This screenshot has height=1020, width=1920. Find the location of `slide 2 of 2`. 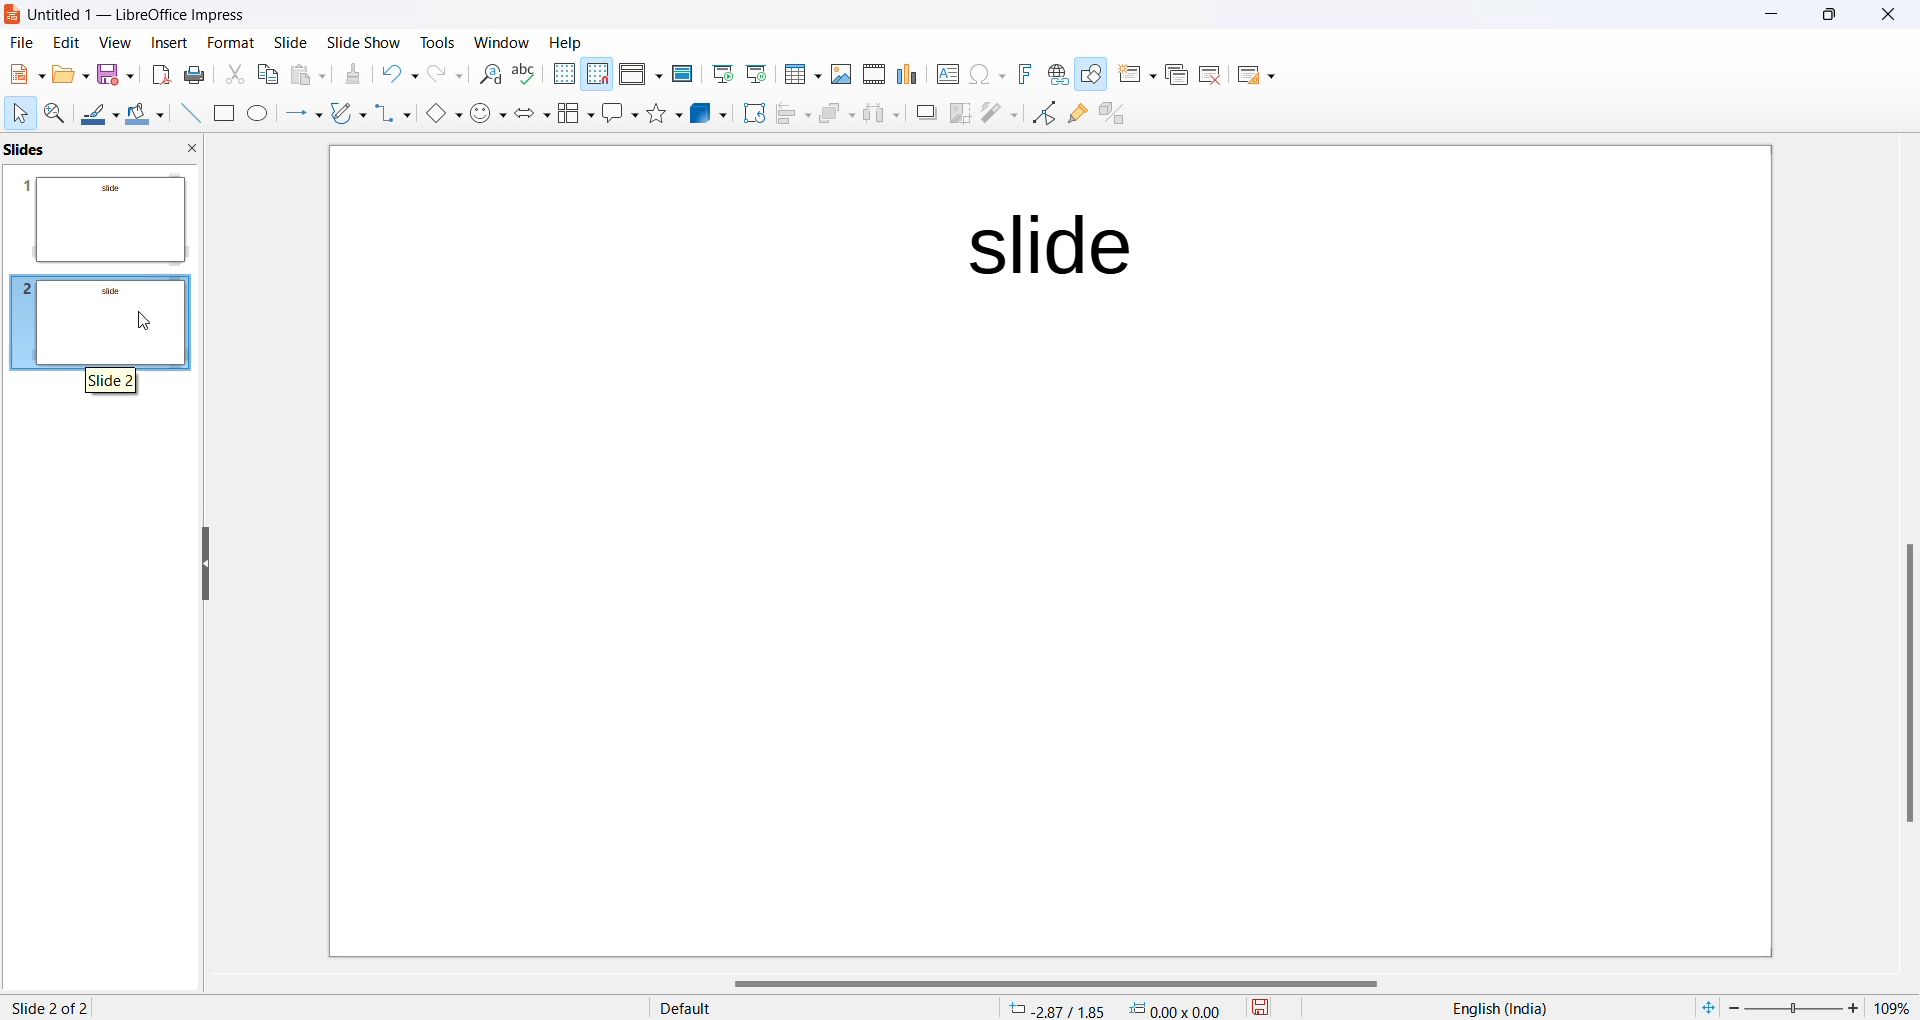

slide 2 of 2 is located at coordinates (52, 1005).